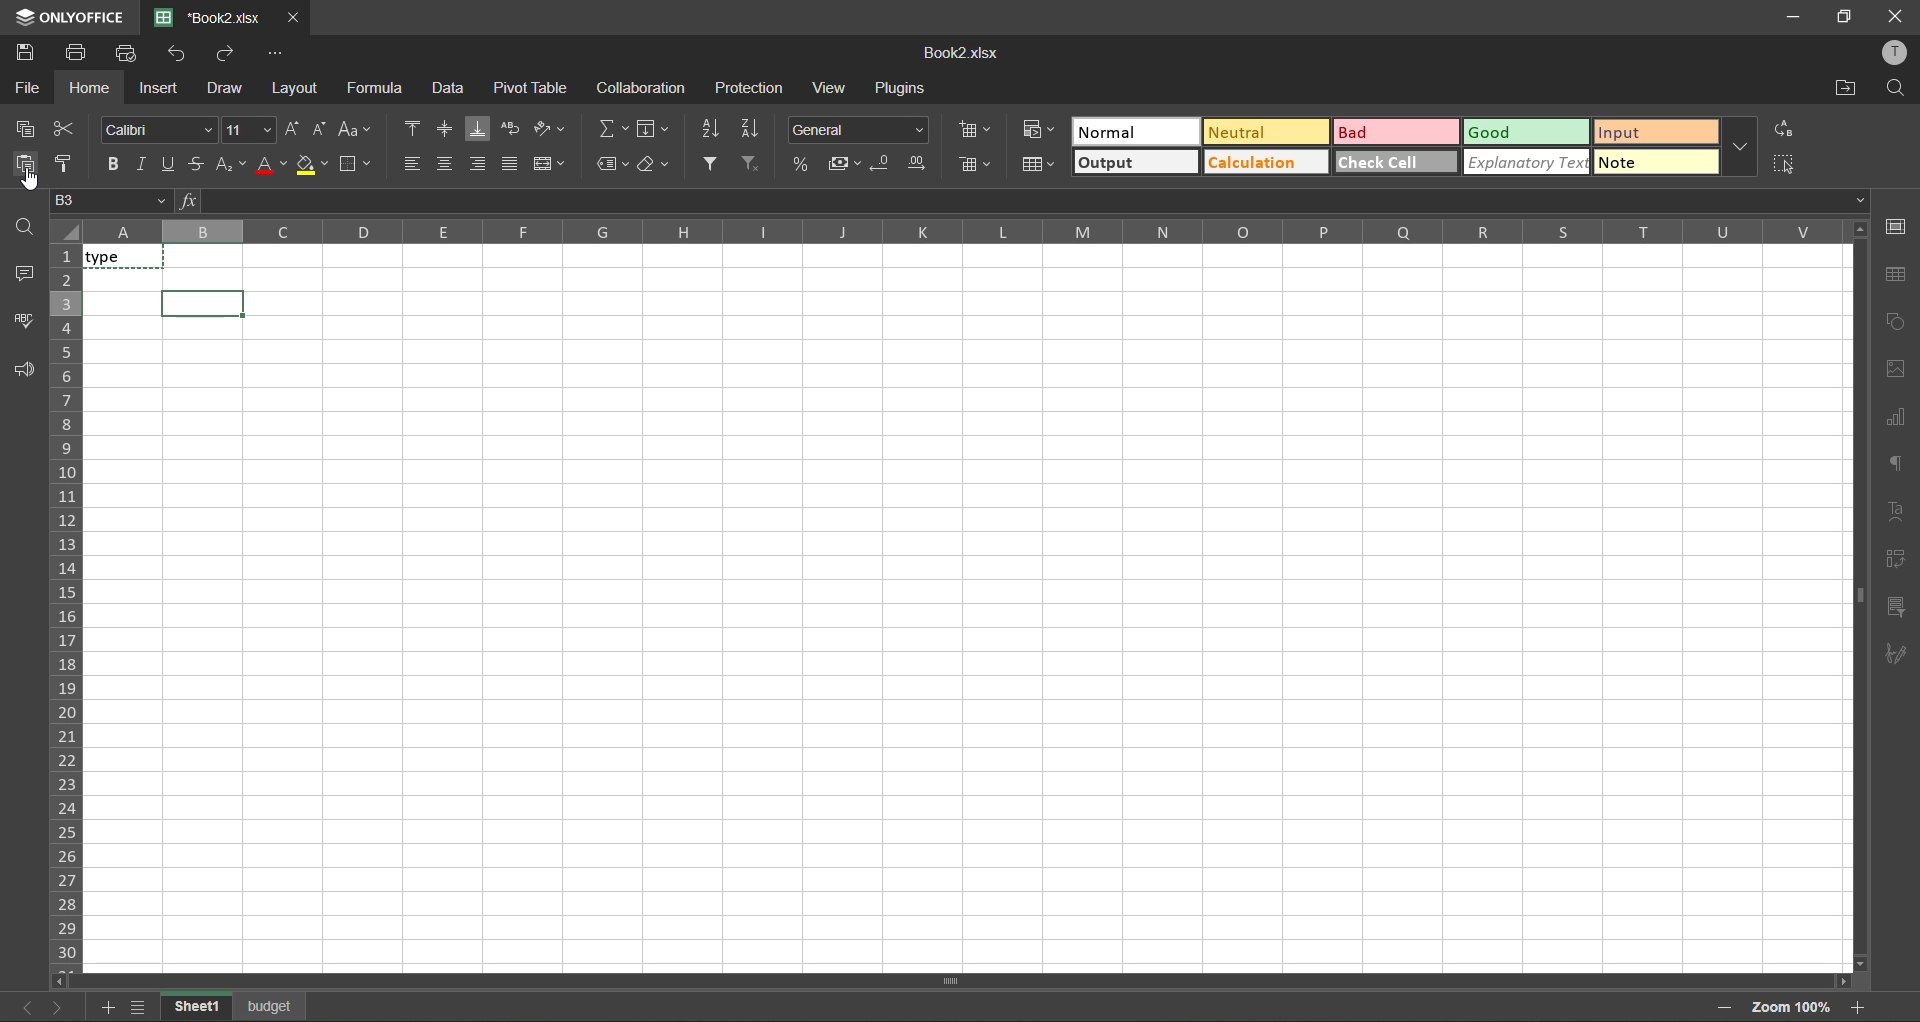  Describe the element at coordinates (1897, 319) in the screenshot. I see `shapes` at that location.